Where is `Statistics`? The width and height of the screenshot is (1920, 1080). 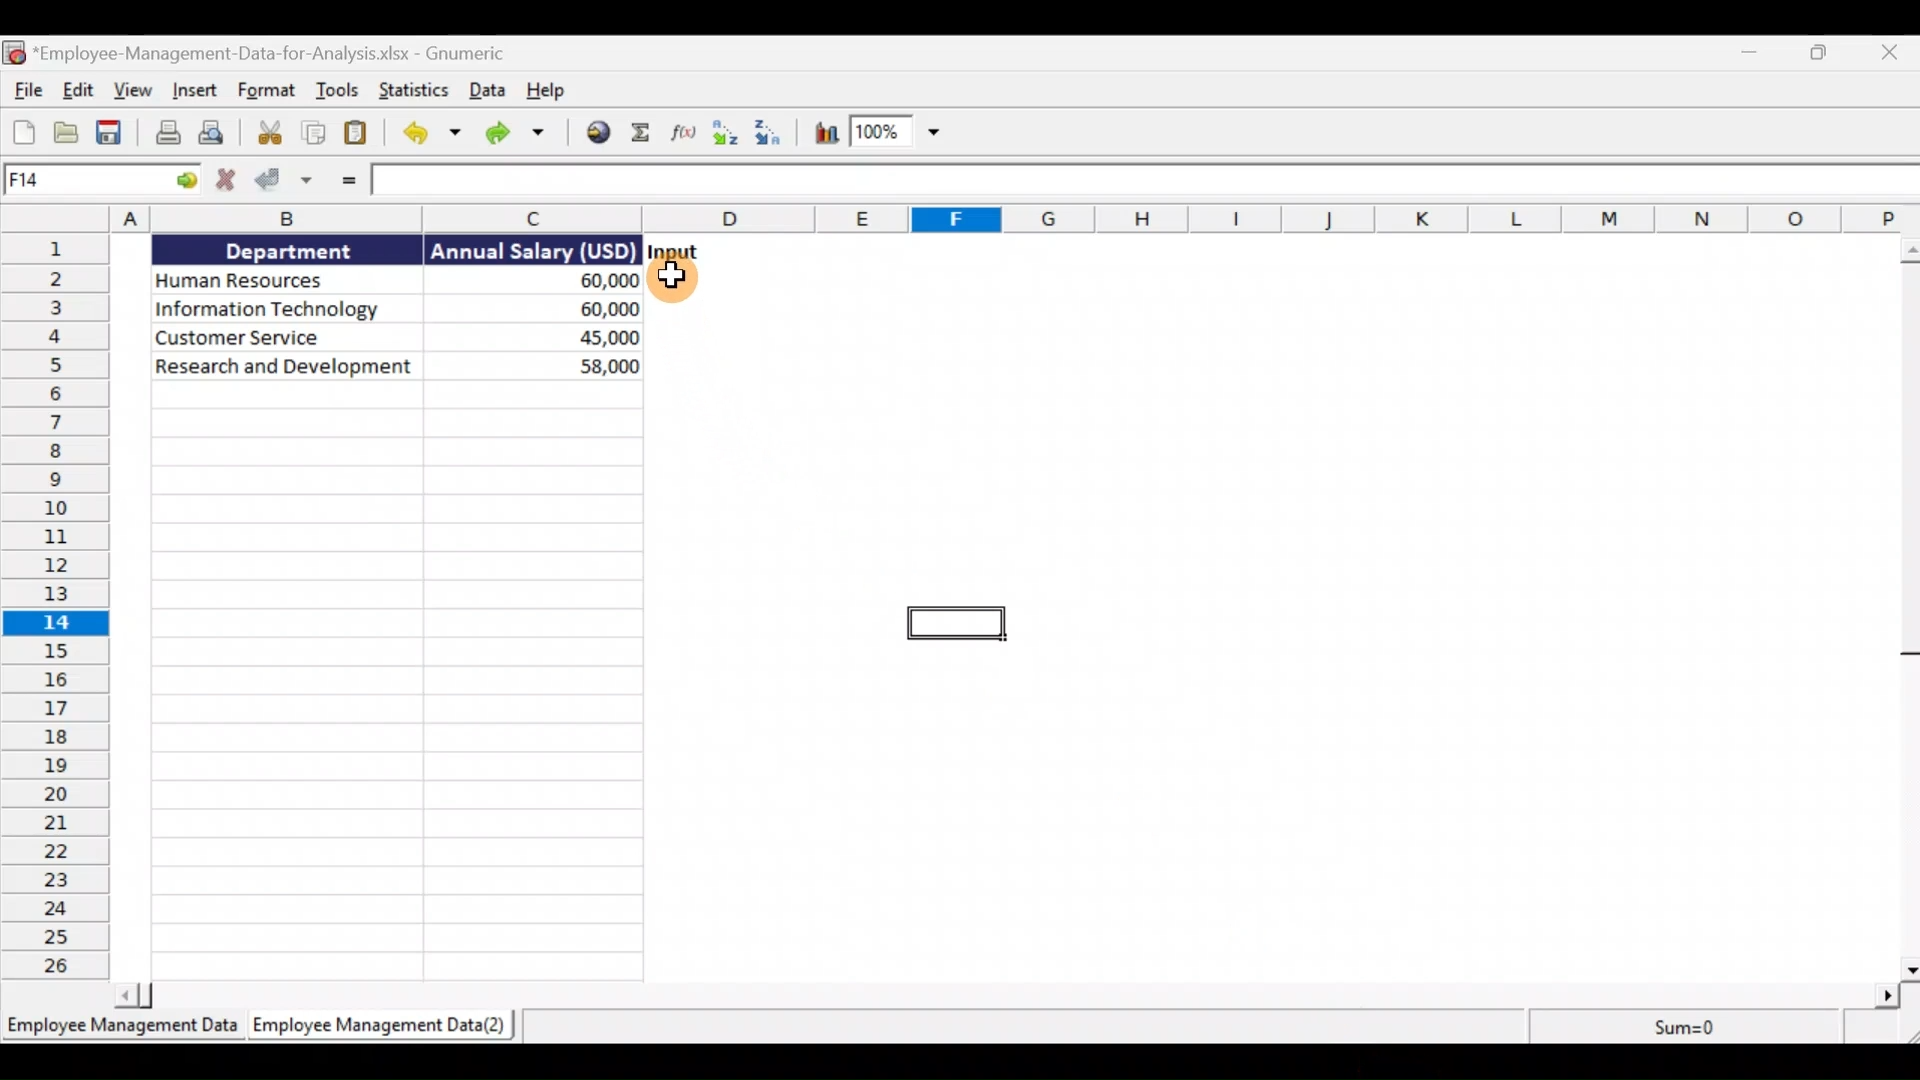 Statistics is located at coordinates (416, 92).